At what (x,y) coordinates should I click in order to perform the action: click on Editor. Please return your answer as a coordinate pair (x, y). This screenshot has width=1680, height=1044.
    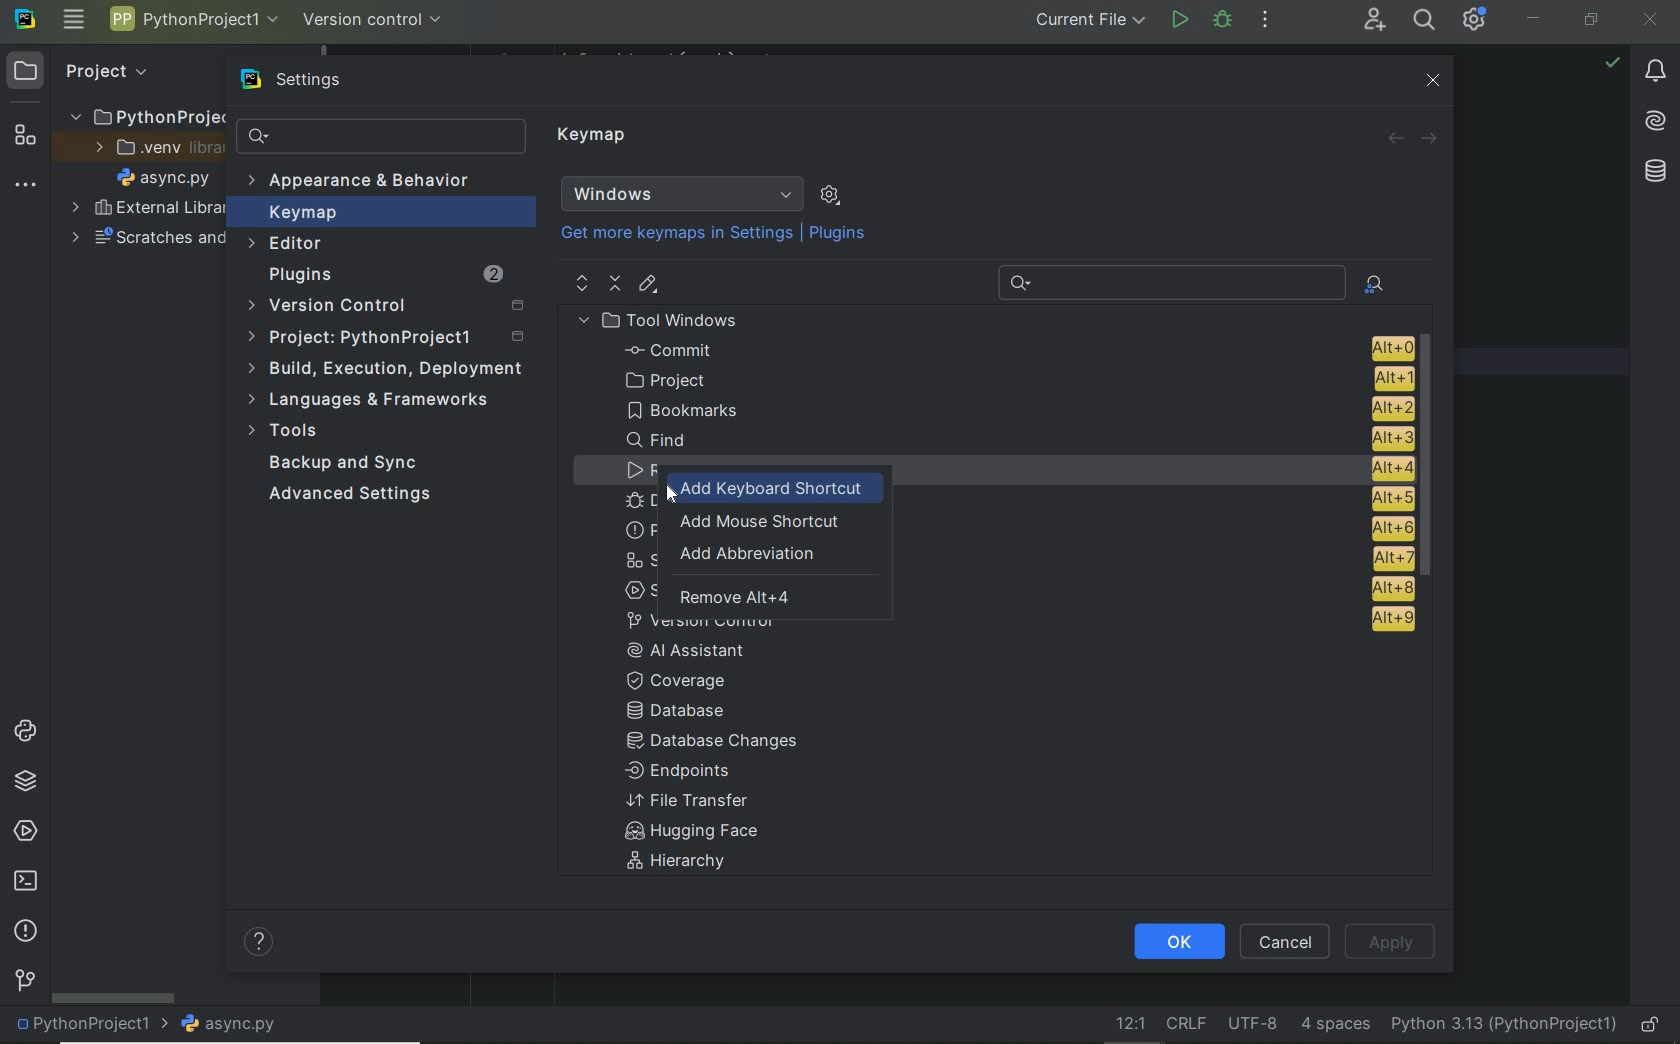
    Looking at the image, I should click on (288, 244).